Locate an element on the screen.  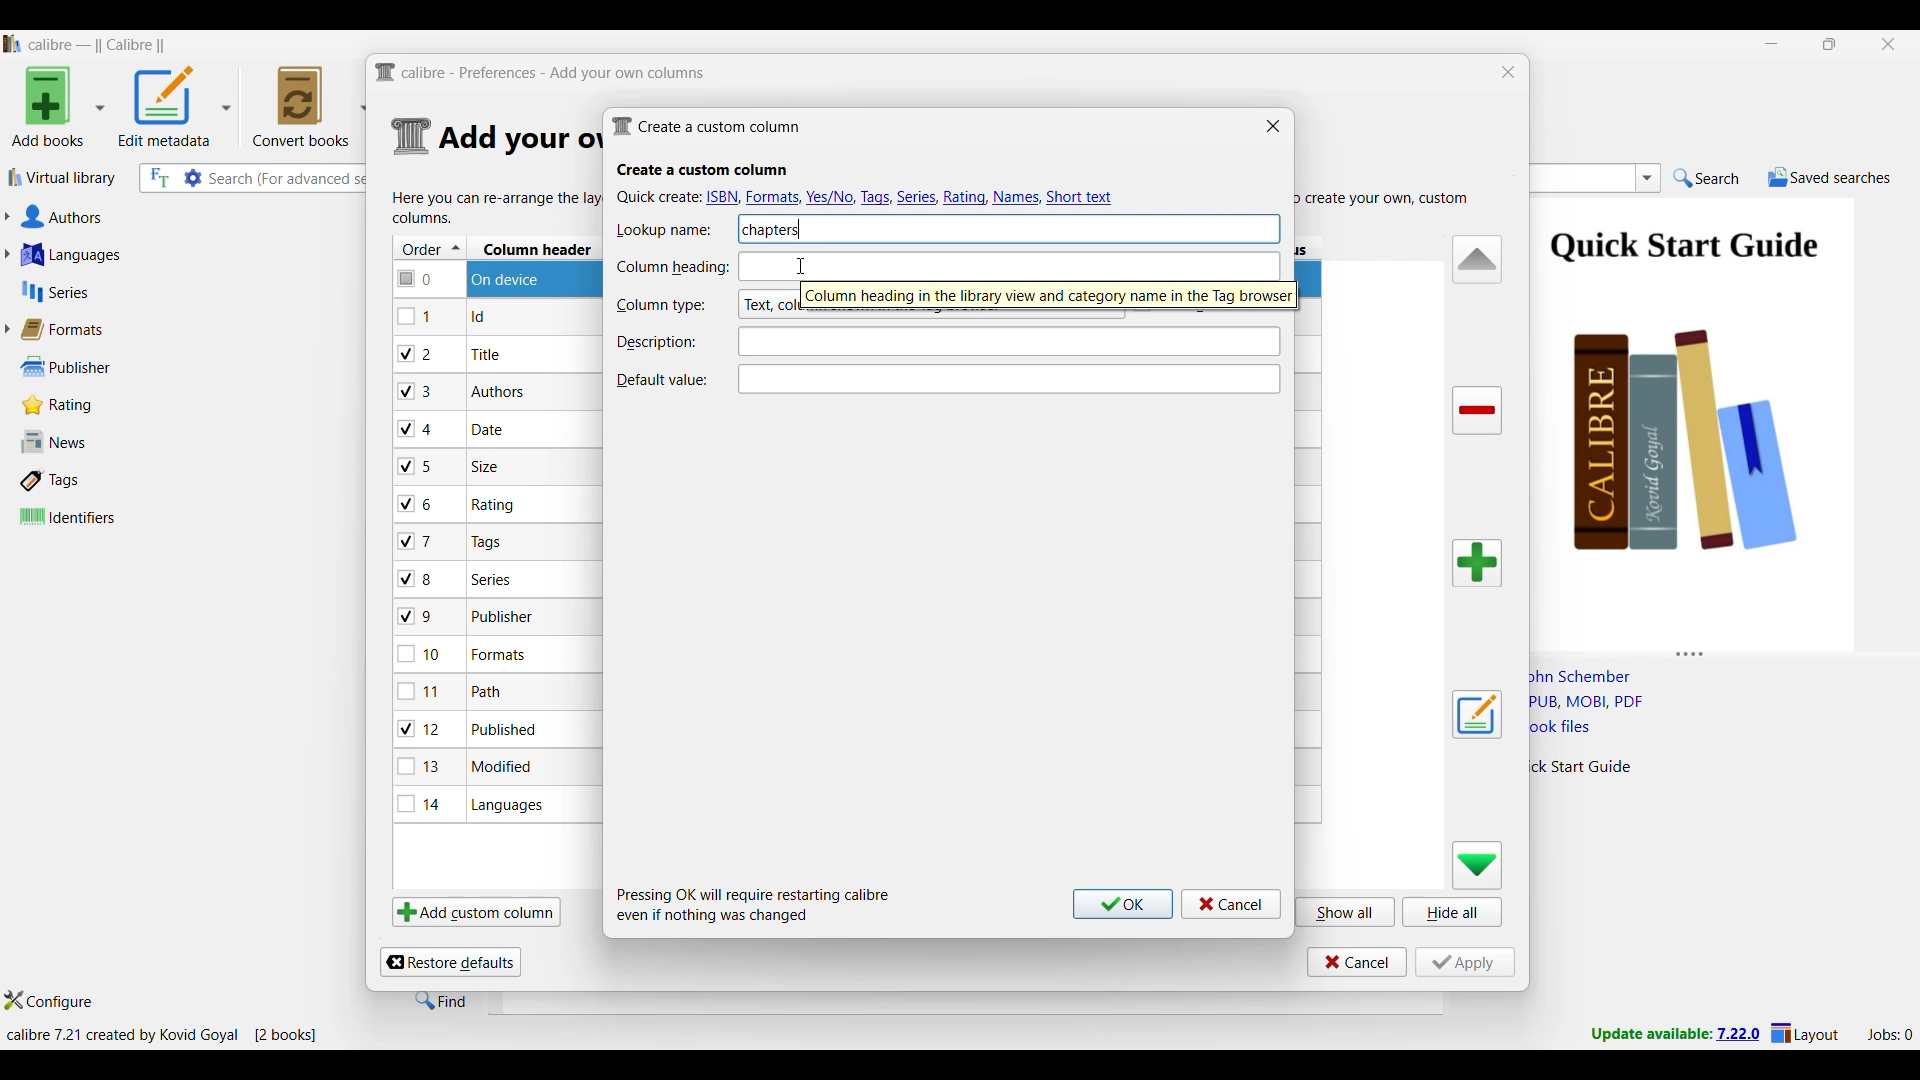
checkbox - 12 is located at coordinates (422, 728).